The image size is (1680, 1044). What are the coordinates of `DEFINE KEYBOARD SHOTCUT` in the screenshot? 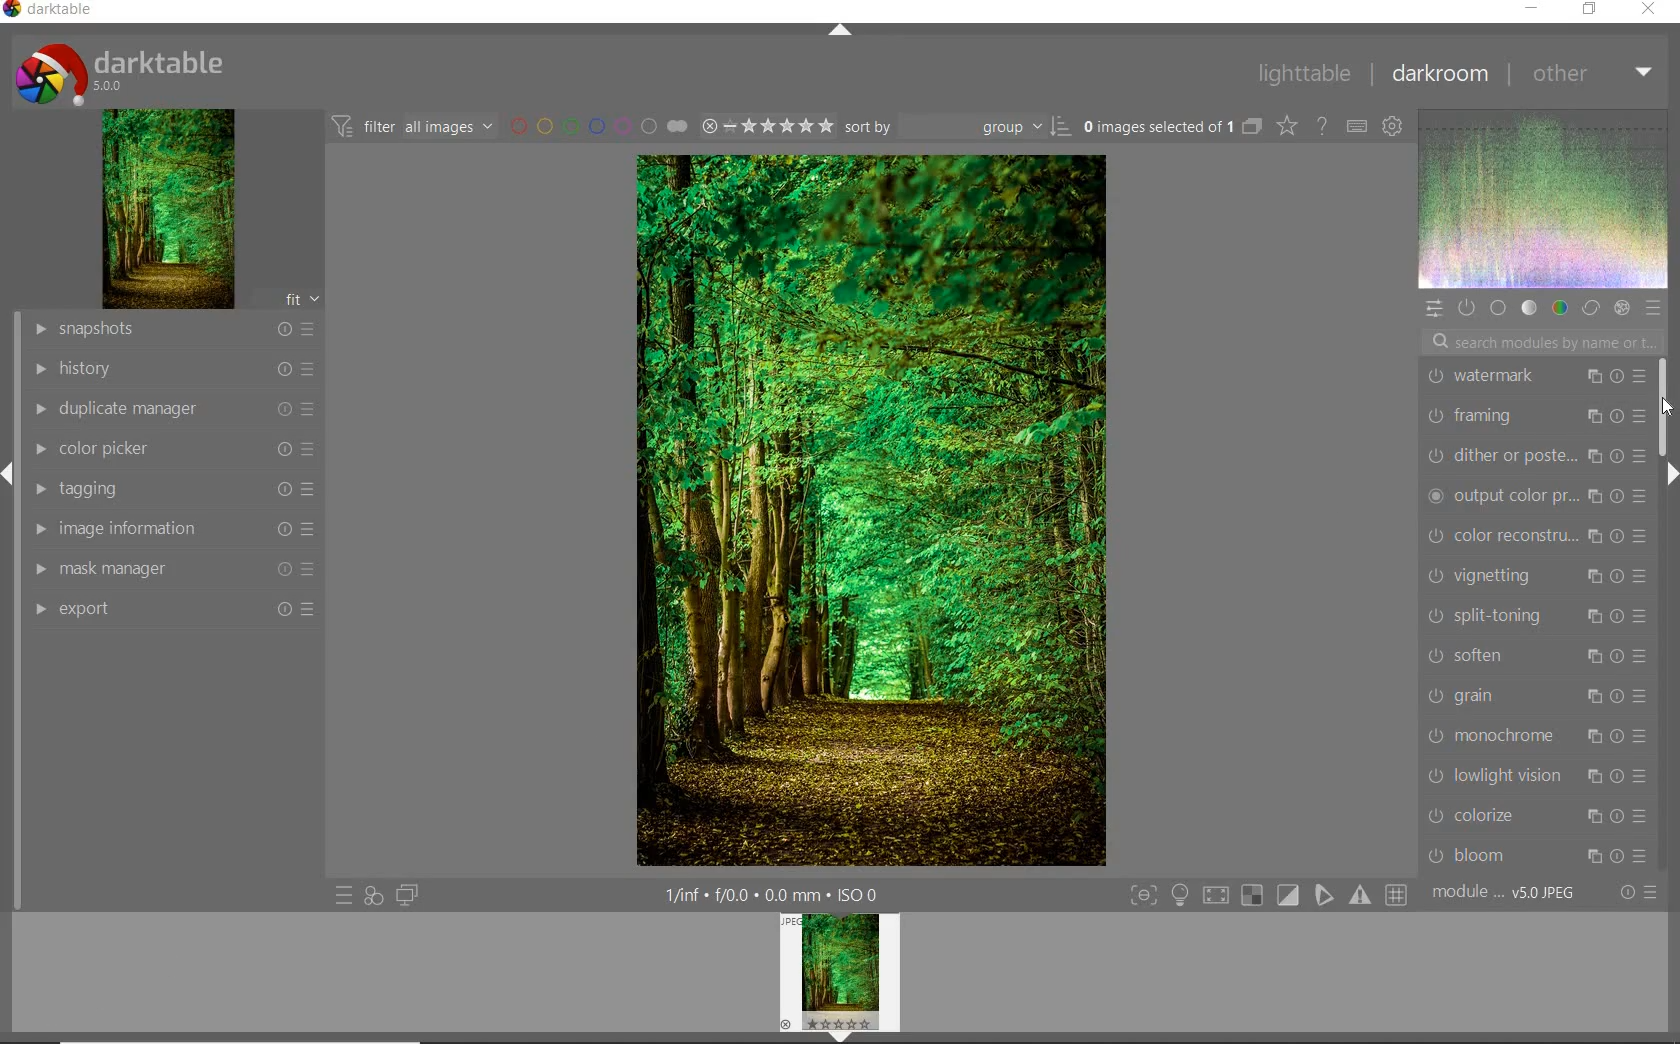 It's located at (1358, 125).